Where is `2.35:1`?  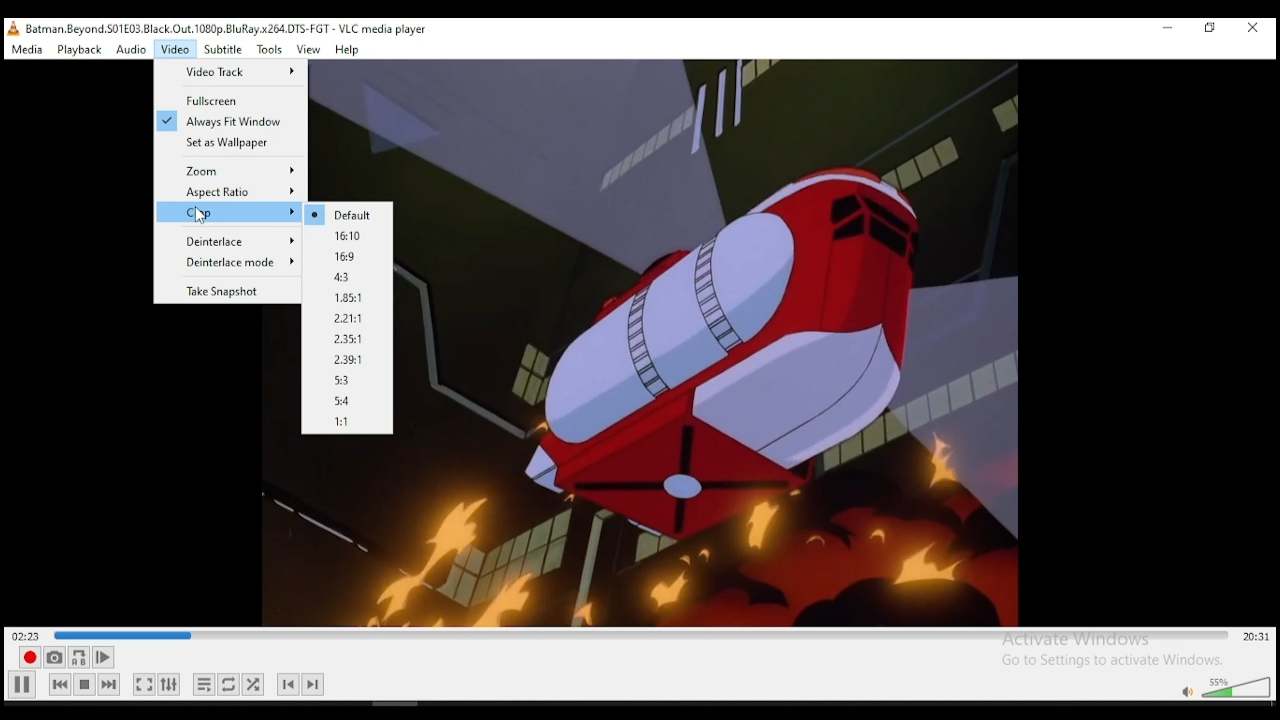
2.35:1 is located at coordinates (346, 337).